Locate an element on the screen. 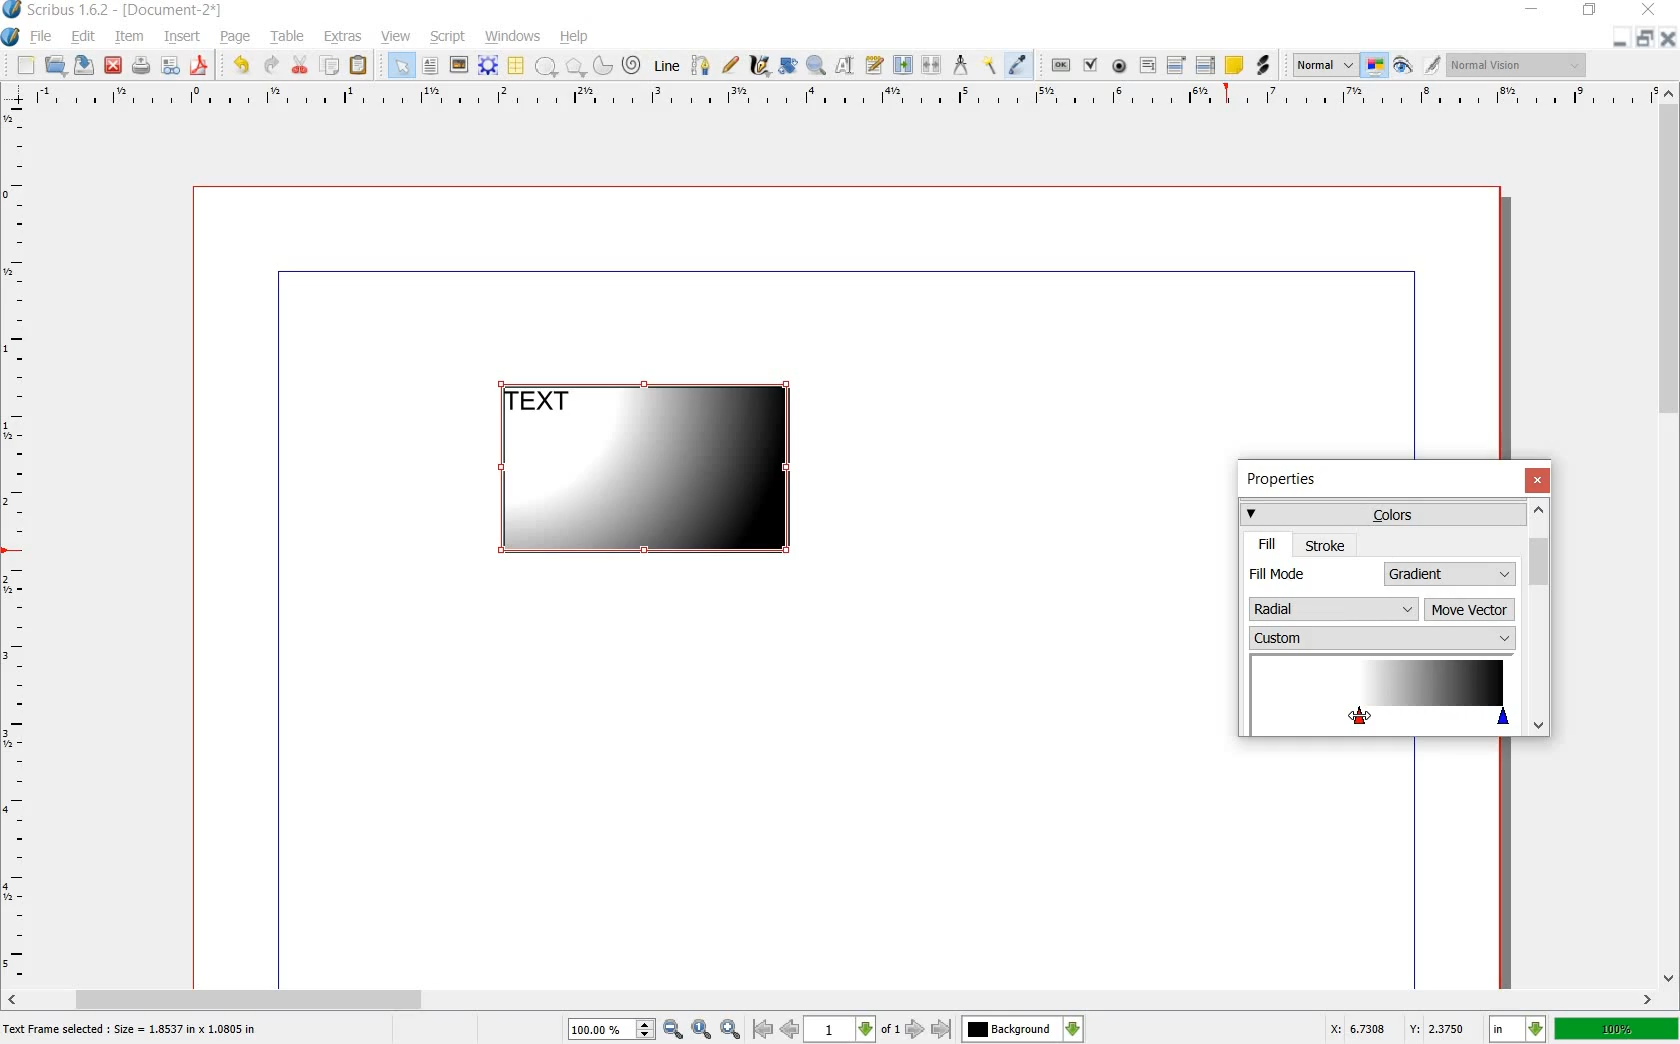  page is located at coordinates (236, 38).